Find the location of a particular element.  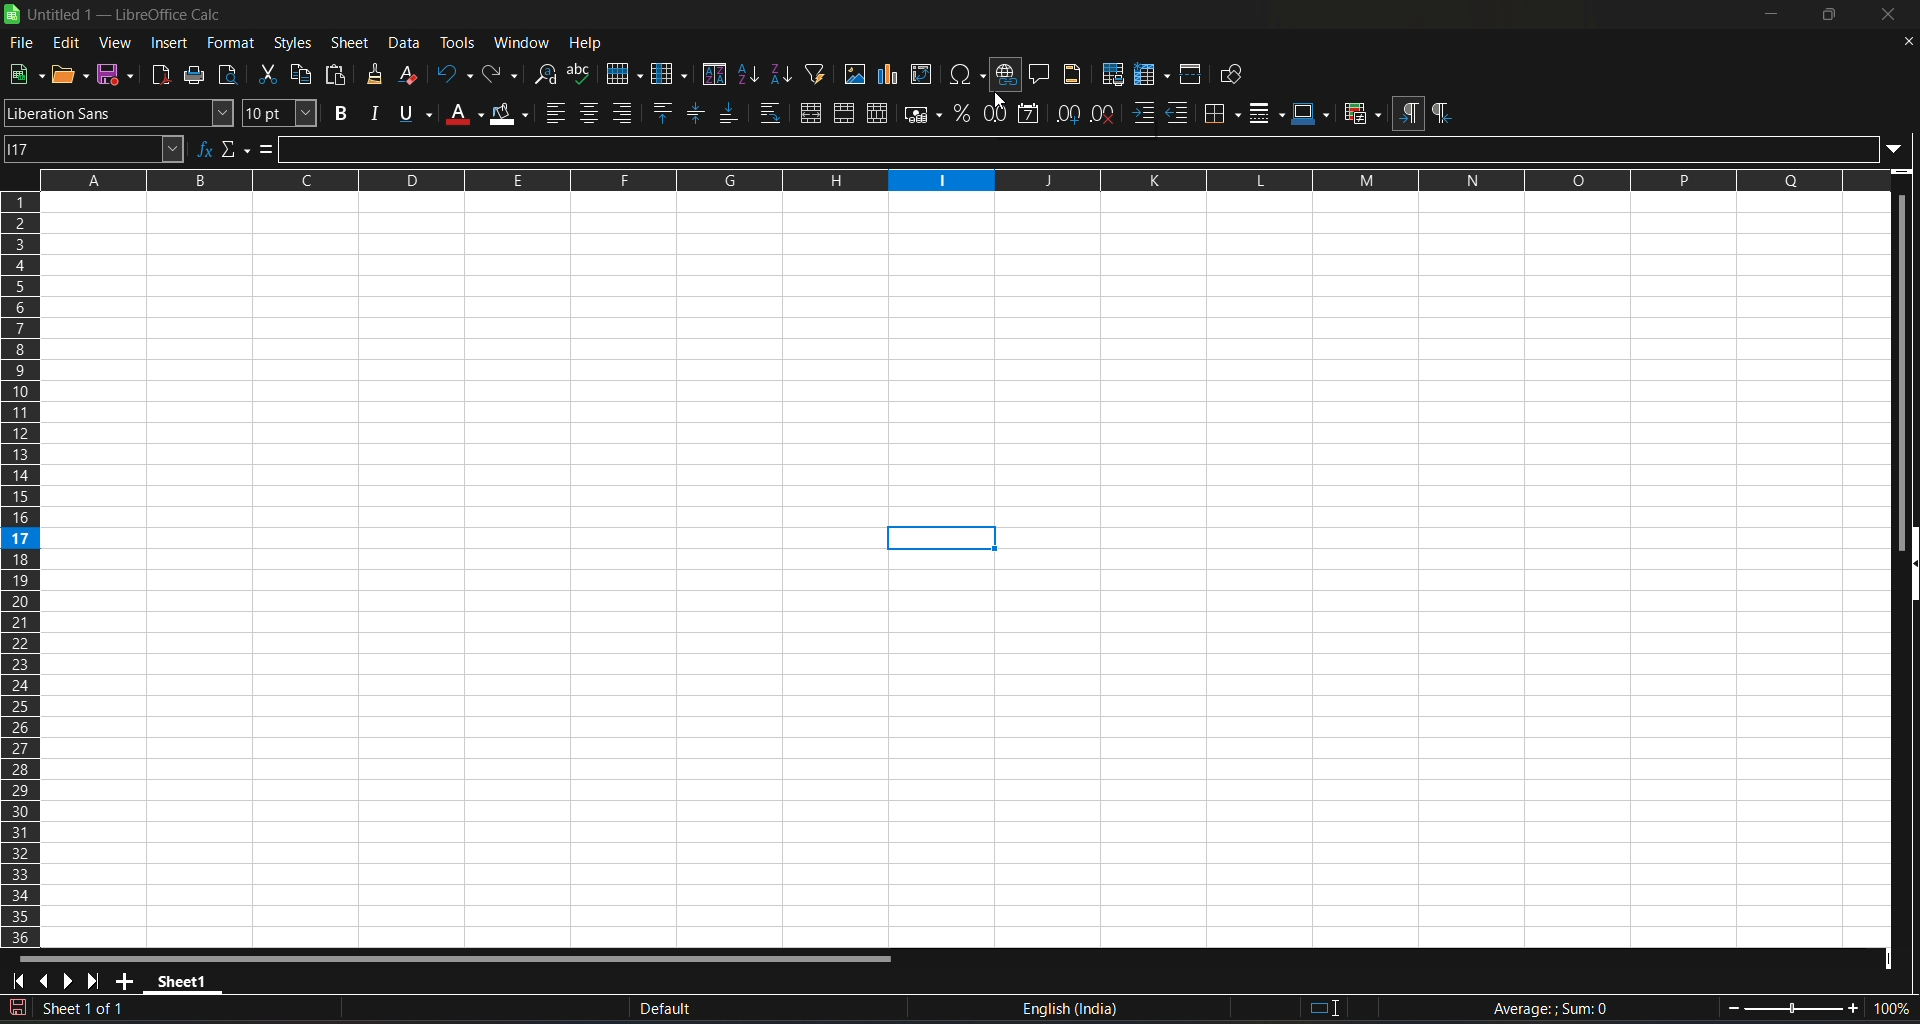

paste is located at coordinates (337, 73).